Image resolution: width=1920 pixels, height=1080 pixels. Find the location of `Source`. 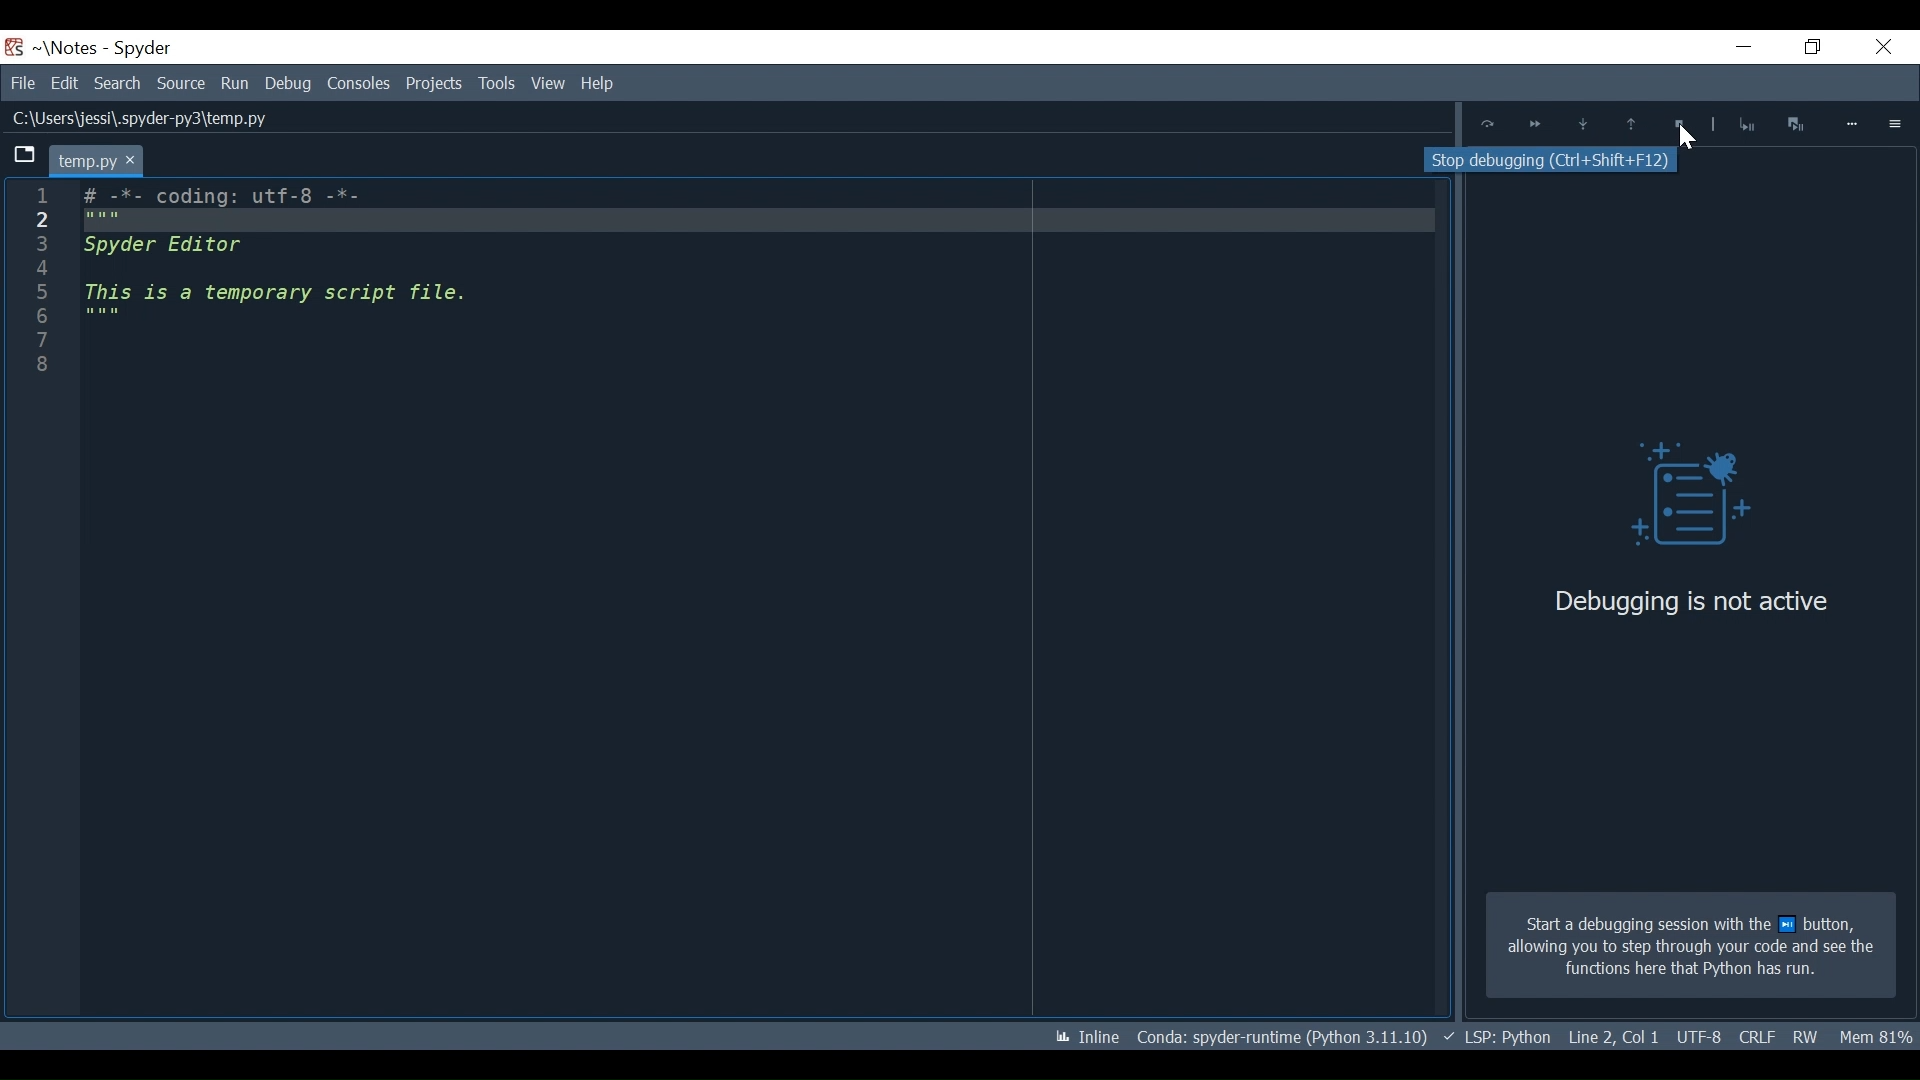

Source is located at coordinates (182, 84).